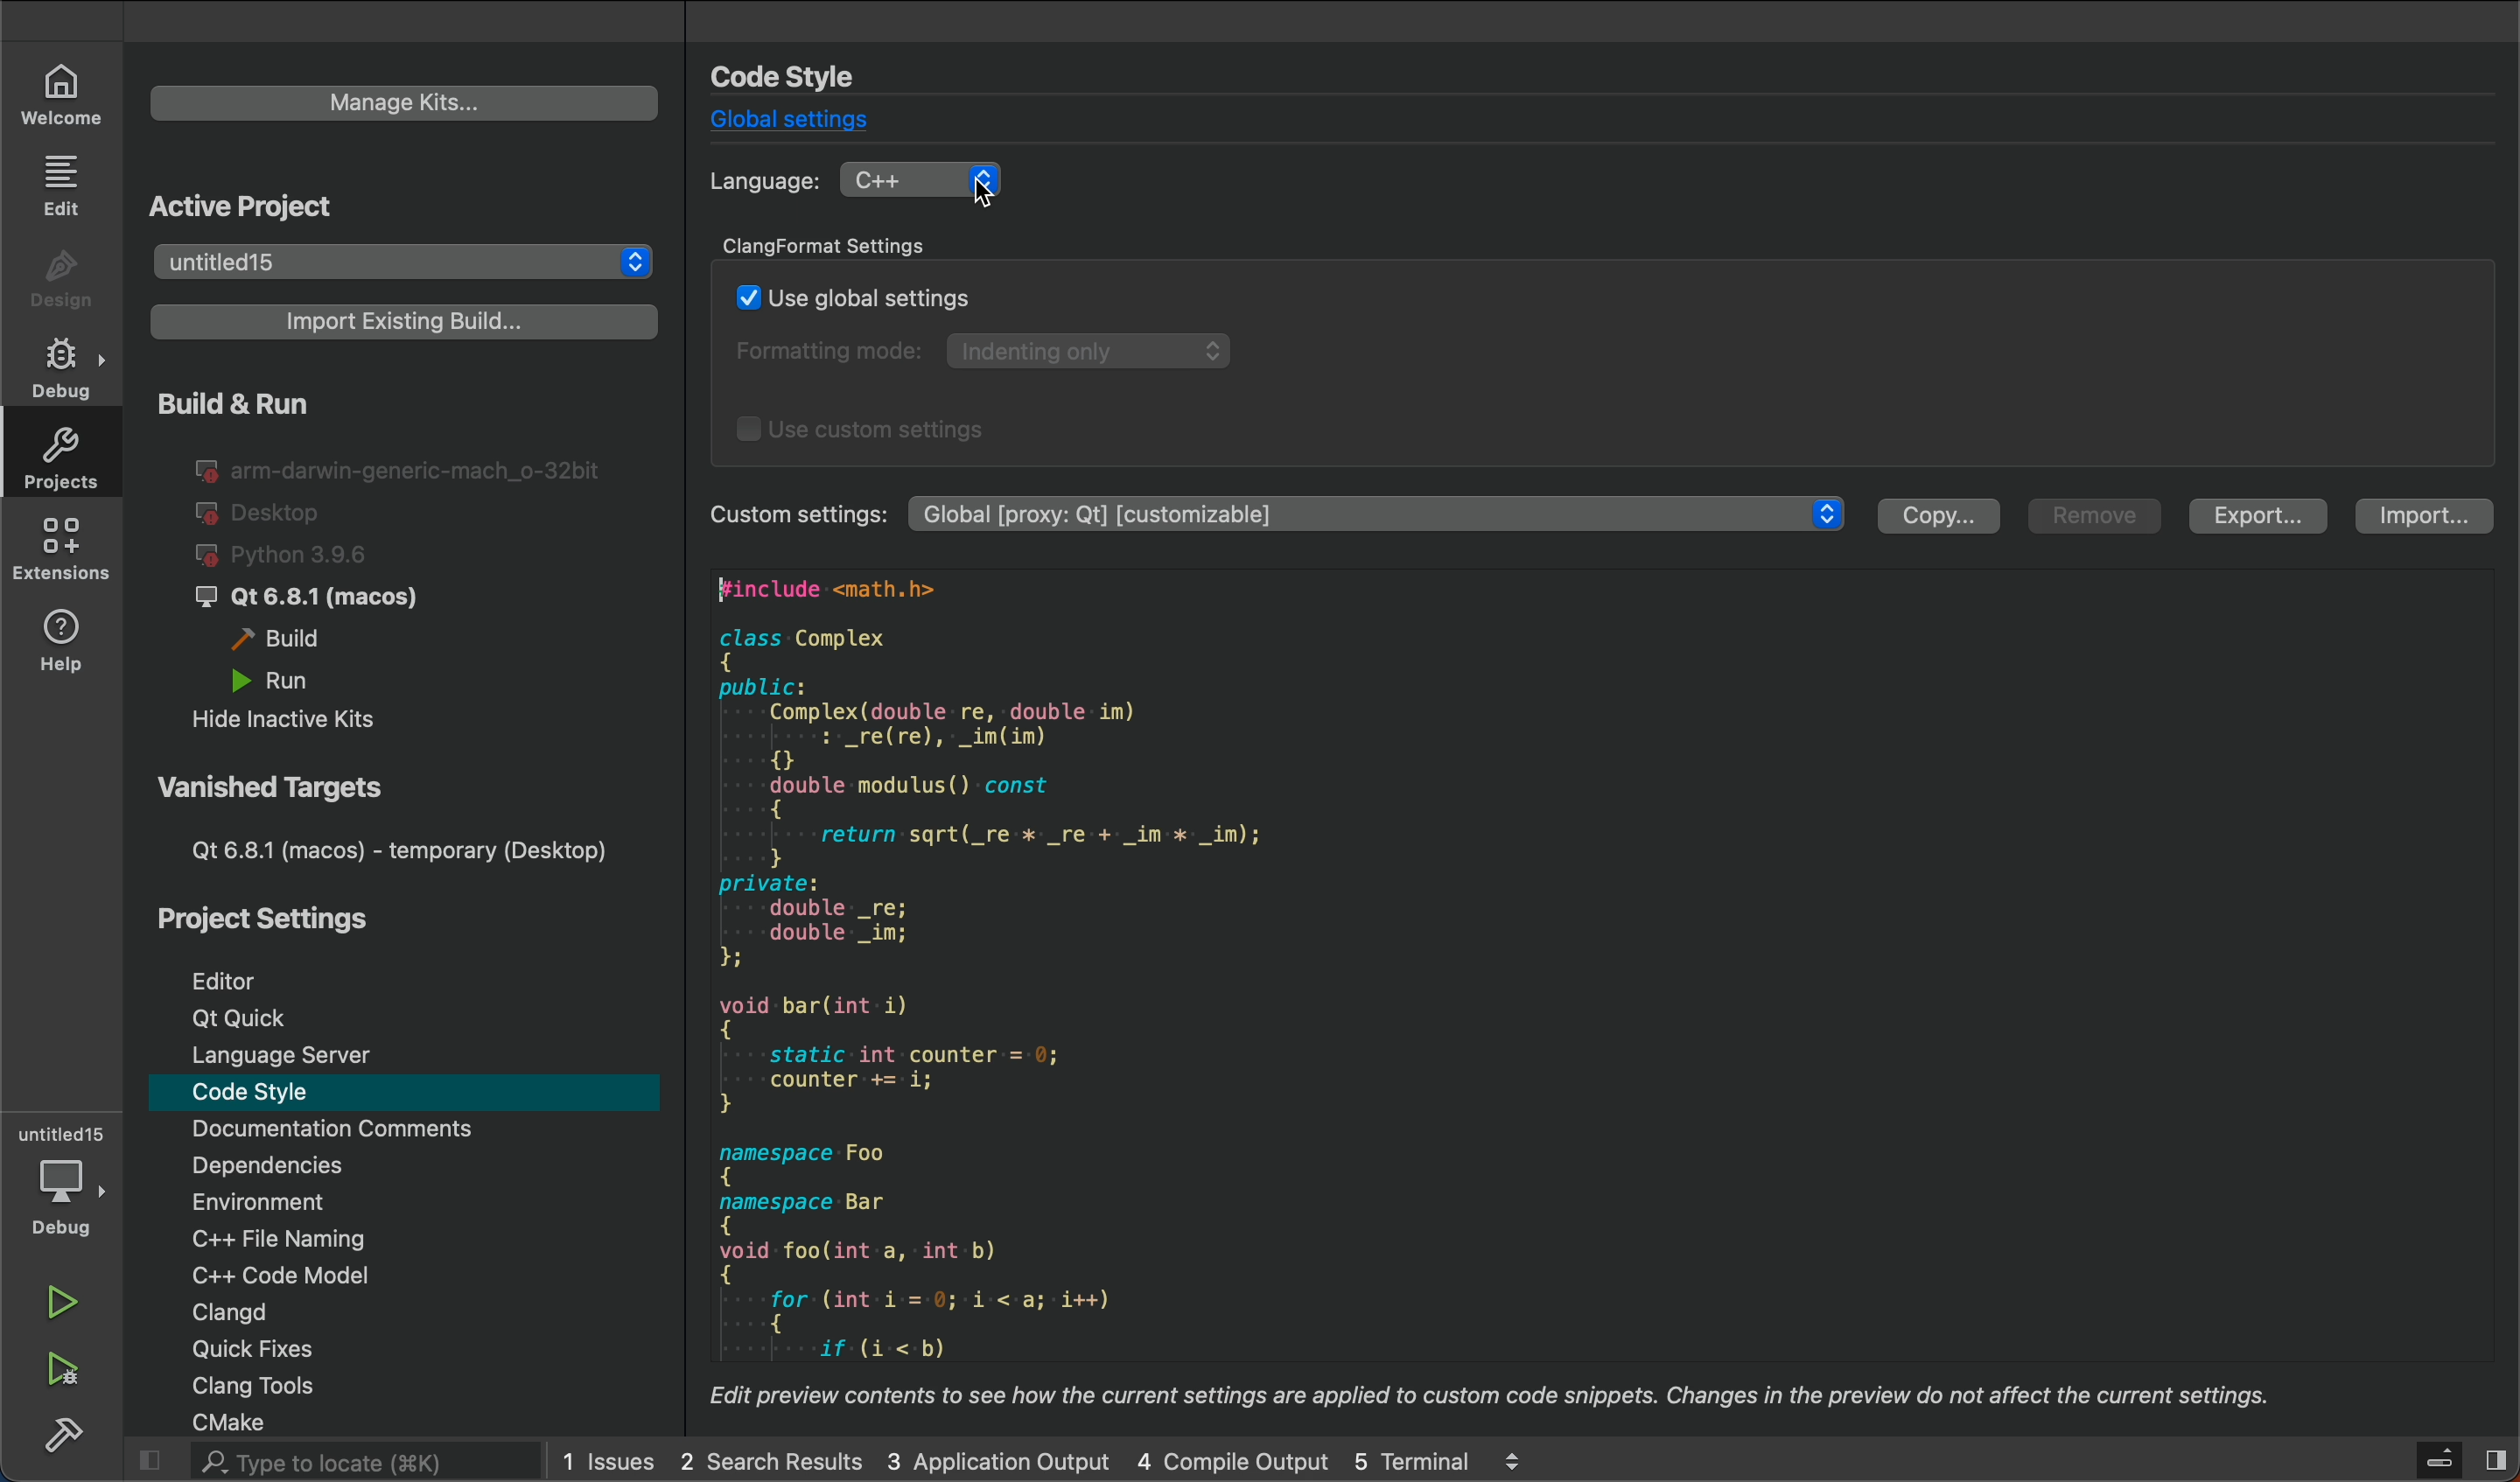 The width and height of the screenshot is (2520, 1482). What do you see at coordinates (279, 1386) in the screenshot?
I see `tools` at bounding box center [279, 1386].